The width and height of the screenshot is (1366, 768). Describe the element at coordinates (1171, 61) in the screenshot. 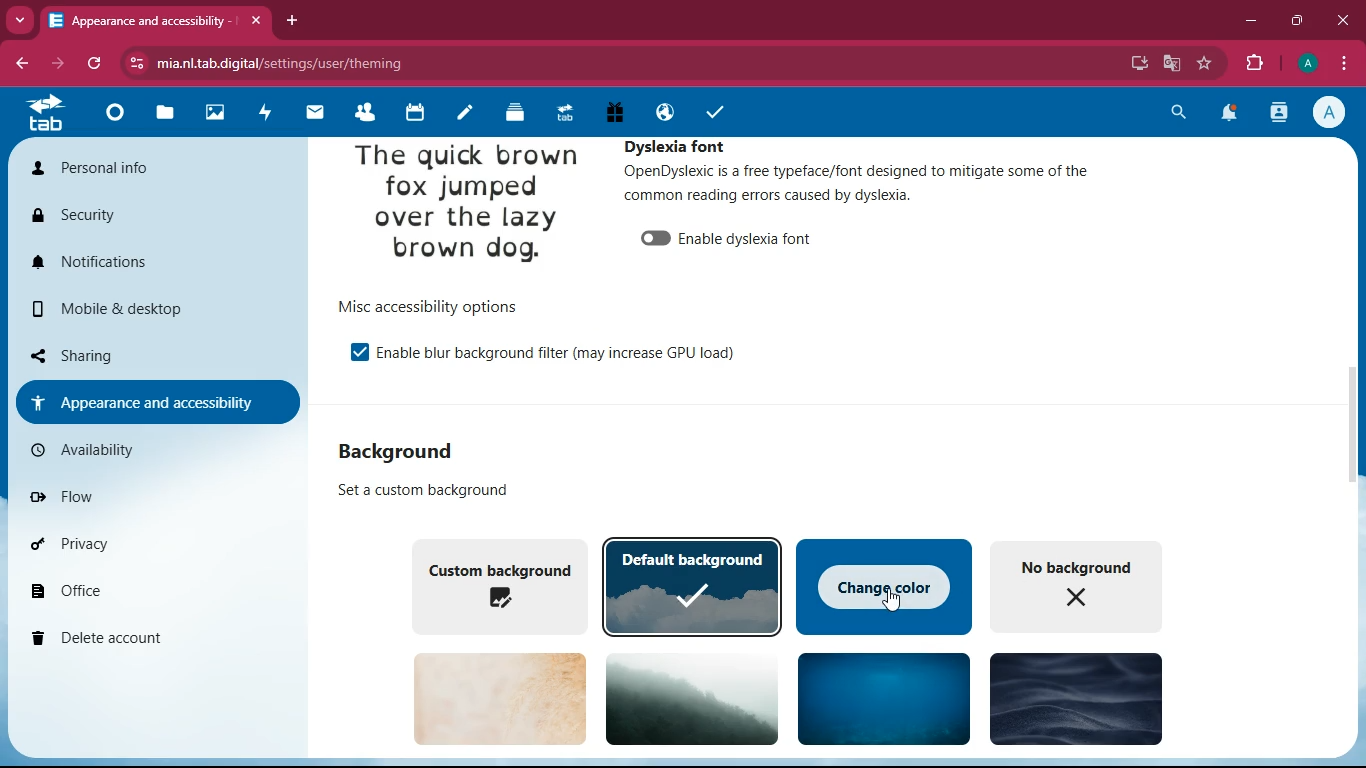

I see `google translate` at that location.